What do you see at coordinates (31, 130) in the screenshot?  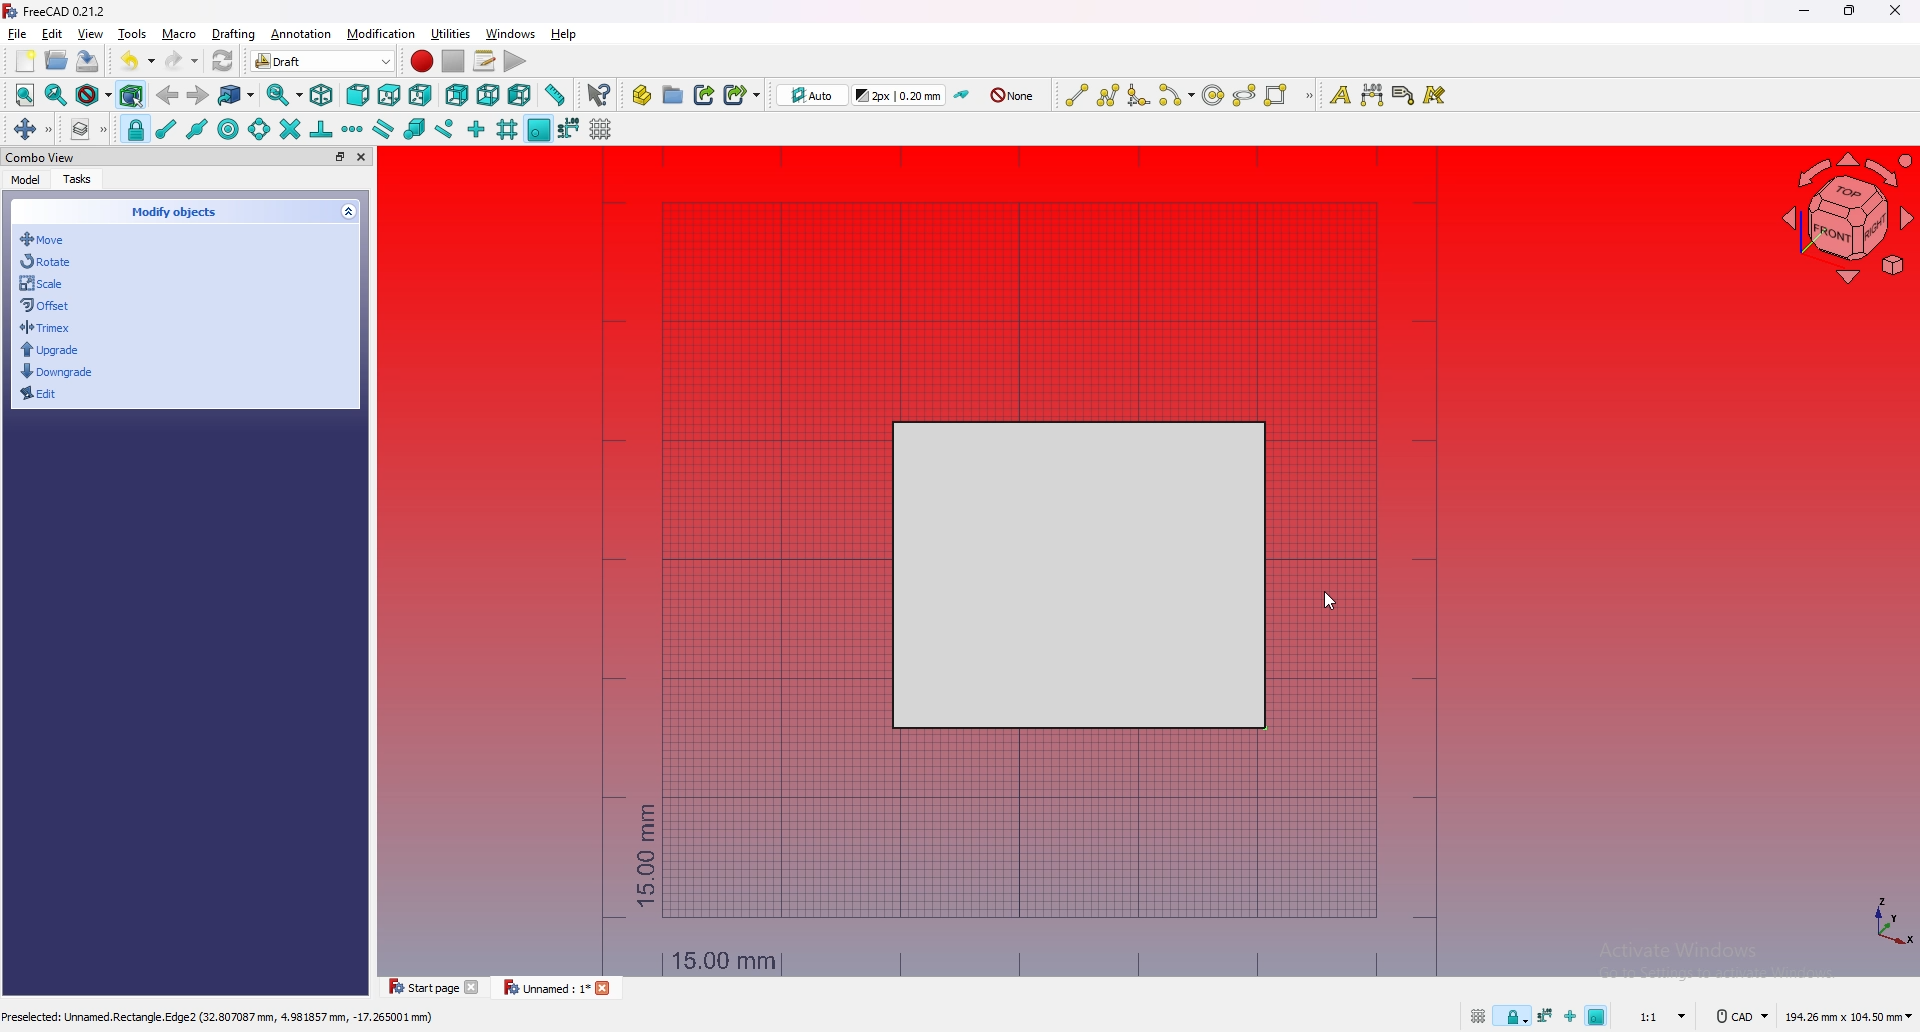 I see `move` at bounding box center [31, 130].